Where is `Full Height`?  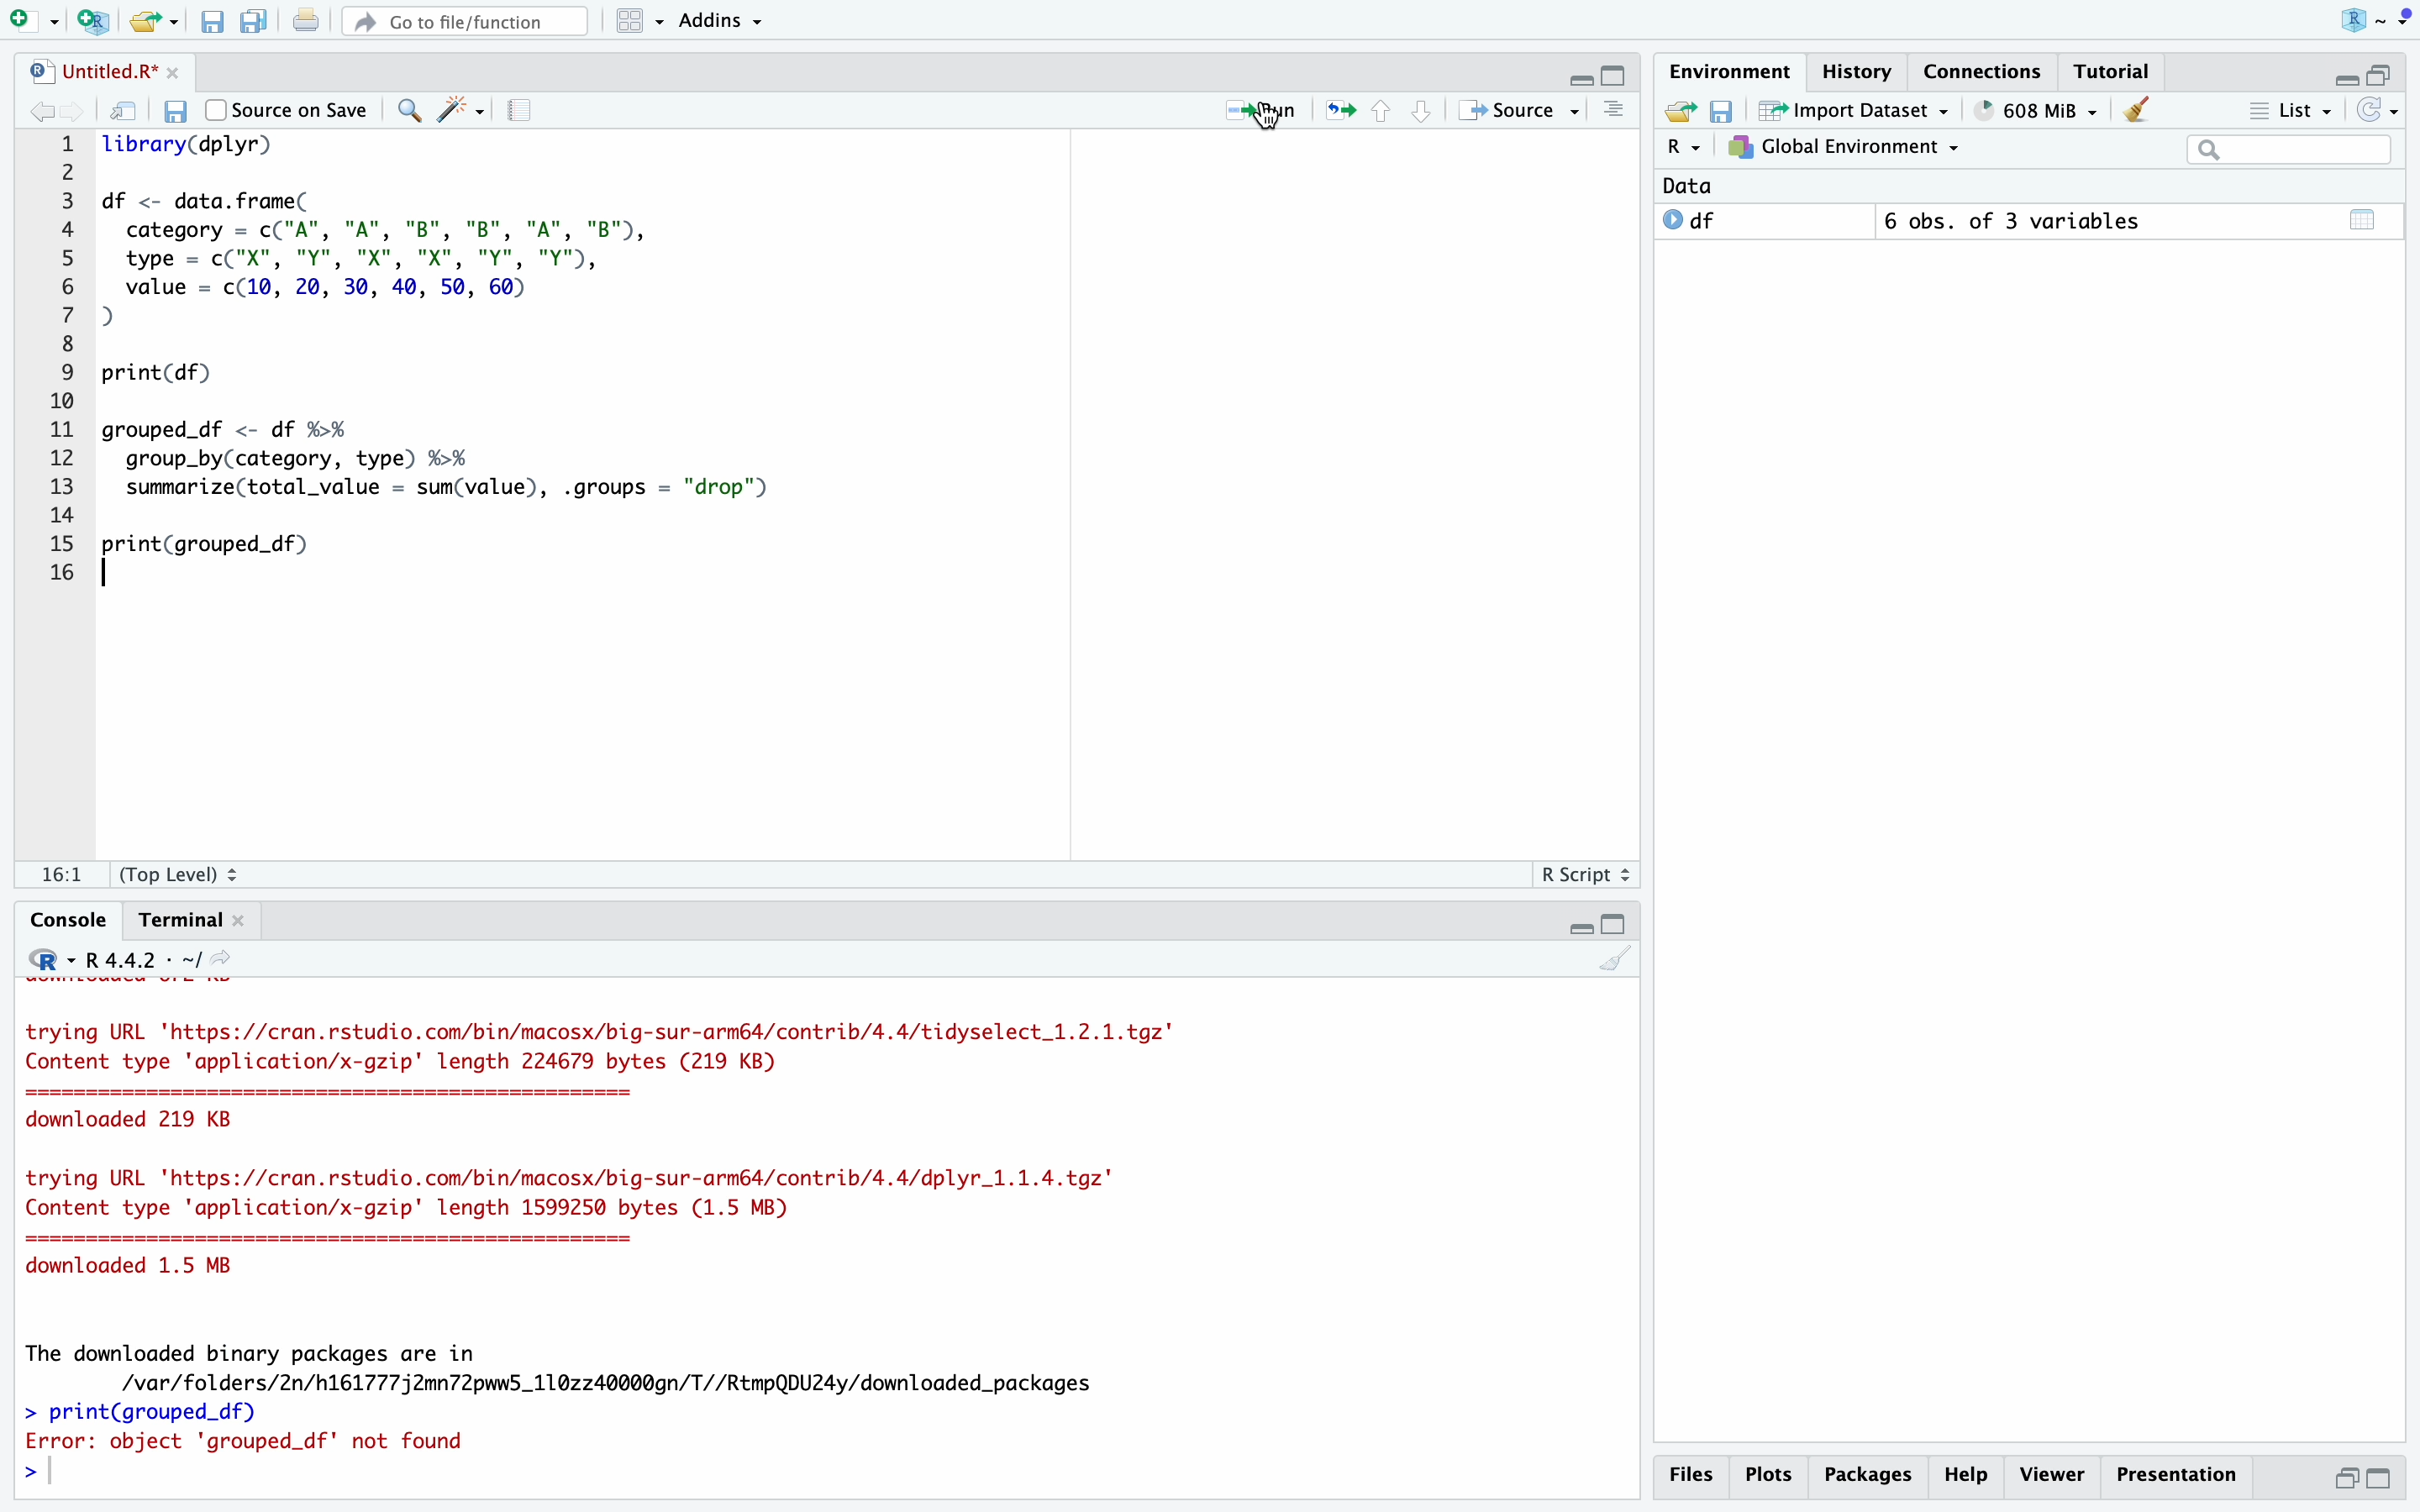
Full Height is located at coordinates (1617, 72).